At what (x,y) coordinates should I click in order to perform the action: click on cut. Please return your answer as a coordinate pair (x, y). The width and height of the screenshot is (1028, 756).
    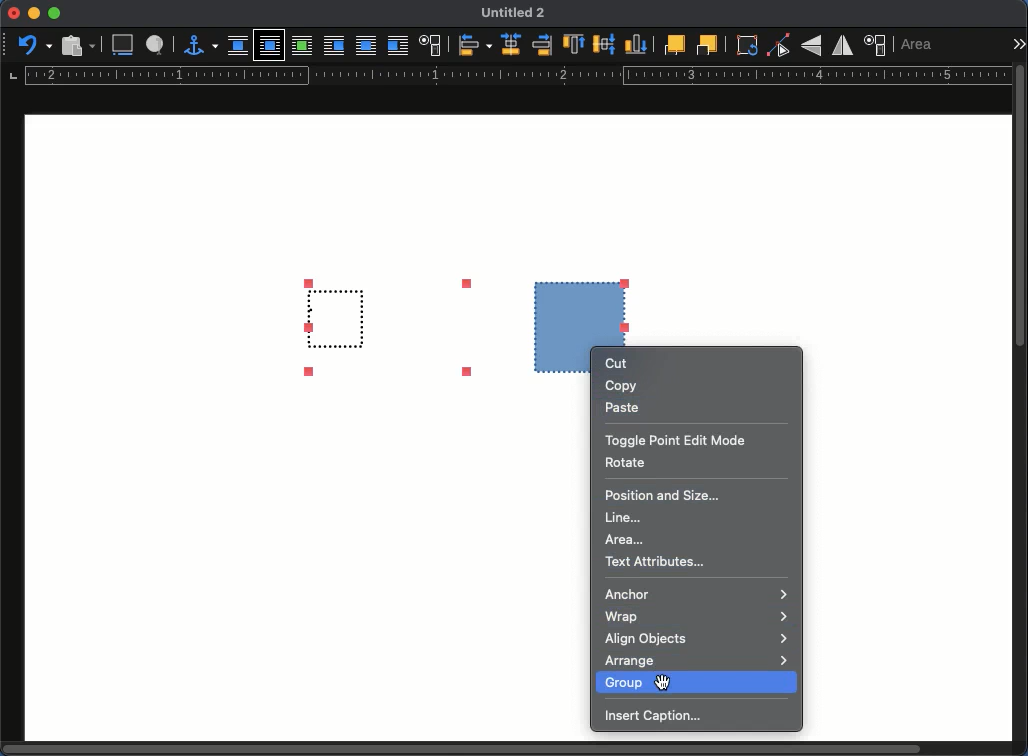
    Looking at the image, I should click on (621, 364).